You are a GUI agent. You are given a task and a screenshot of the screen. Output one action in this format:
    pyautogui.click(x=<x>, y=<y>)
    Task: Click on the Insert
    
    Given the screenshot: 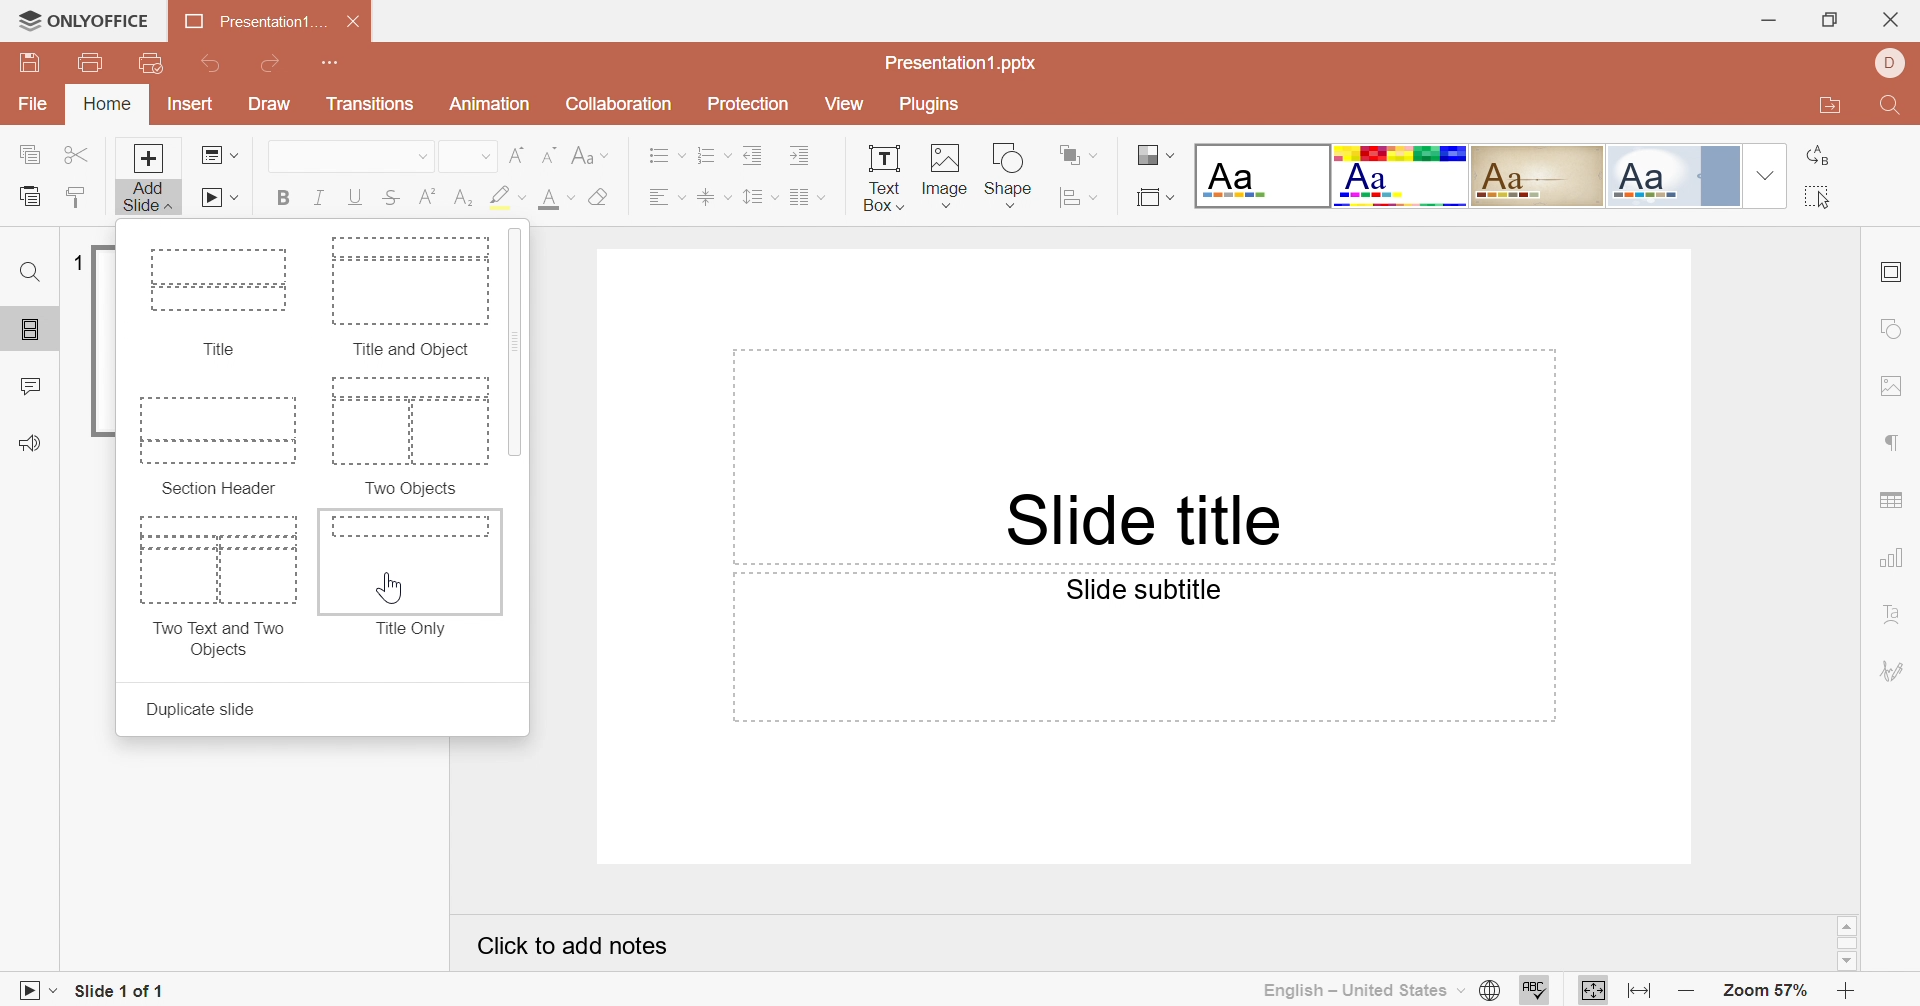 What is the action you would take?
    pyautogui.click(x=192, y=103)
    